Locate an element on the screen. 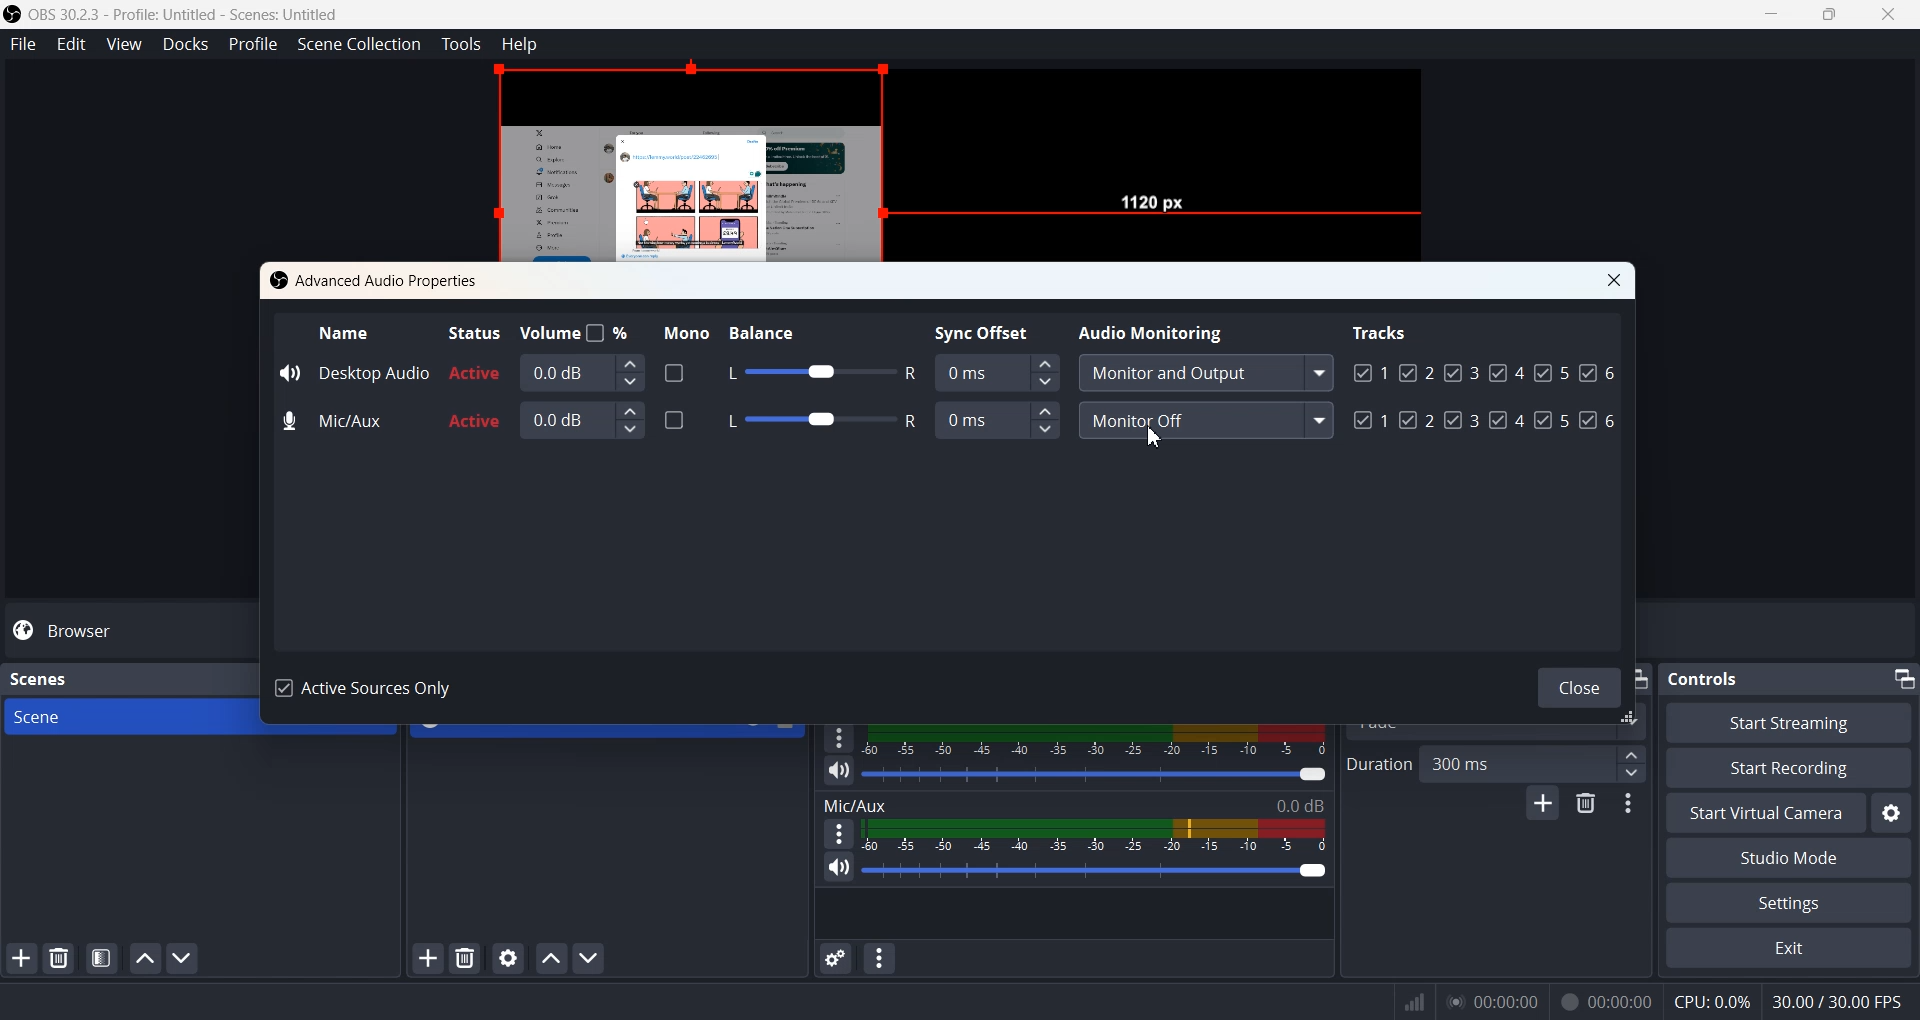  File is located at coordinates (23, 45).